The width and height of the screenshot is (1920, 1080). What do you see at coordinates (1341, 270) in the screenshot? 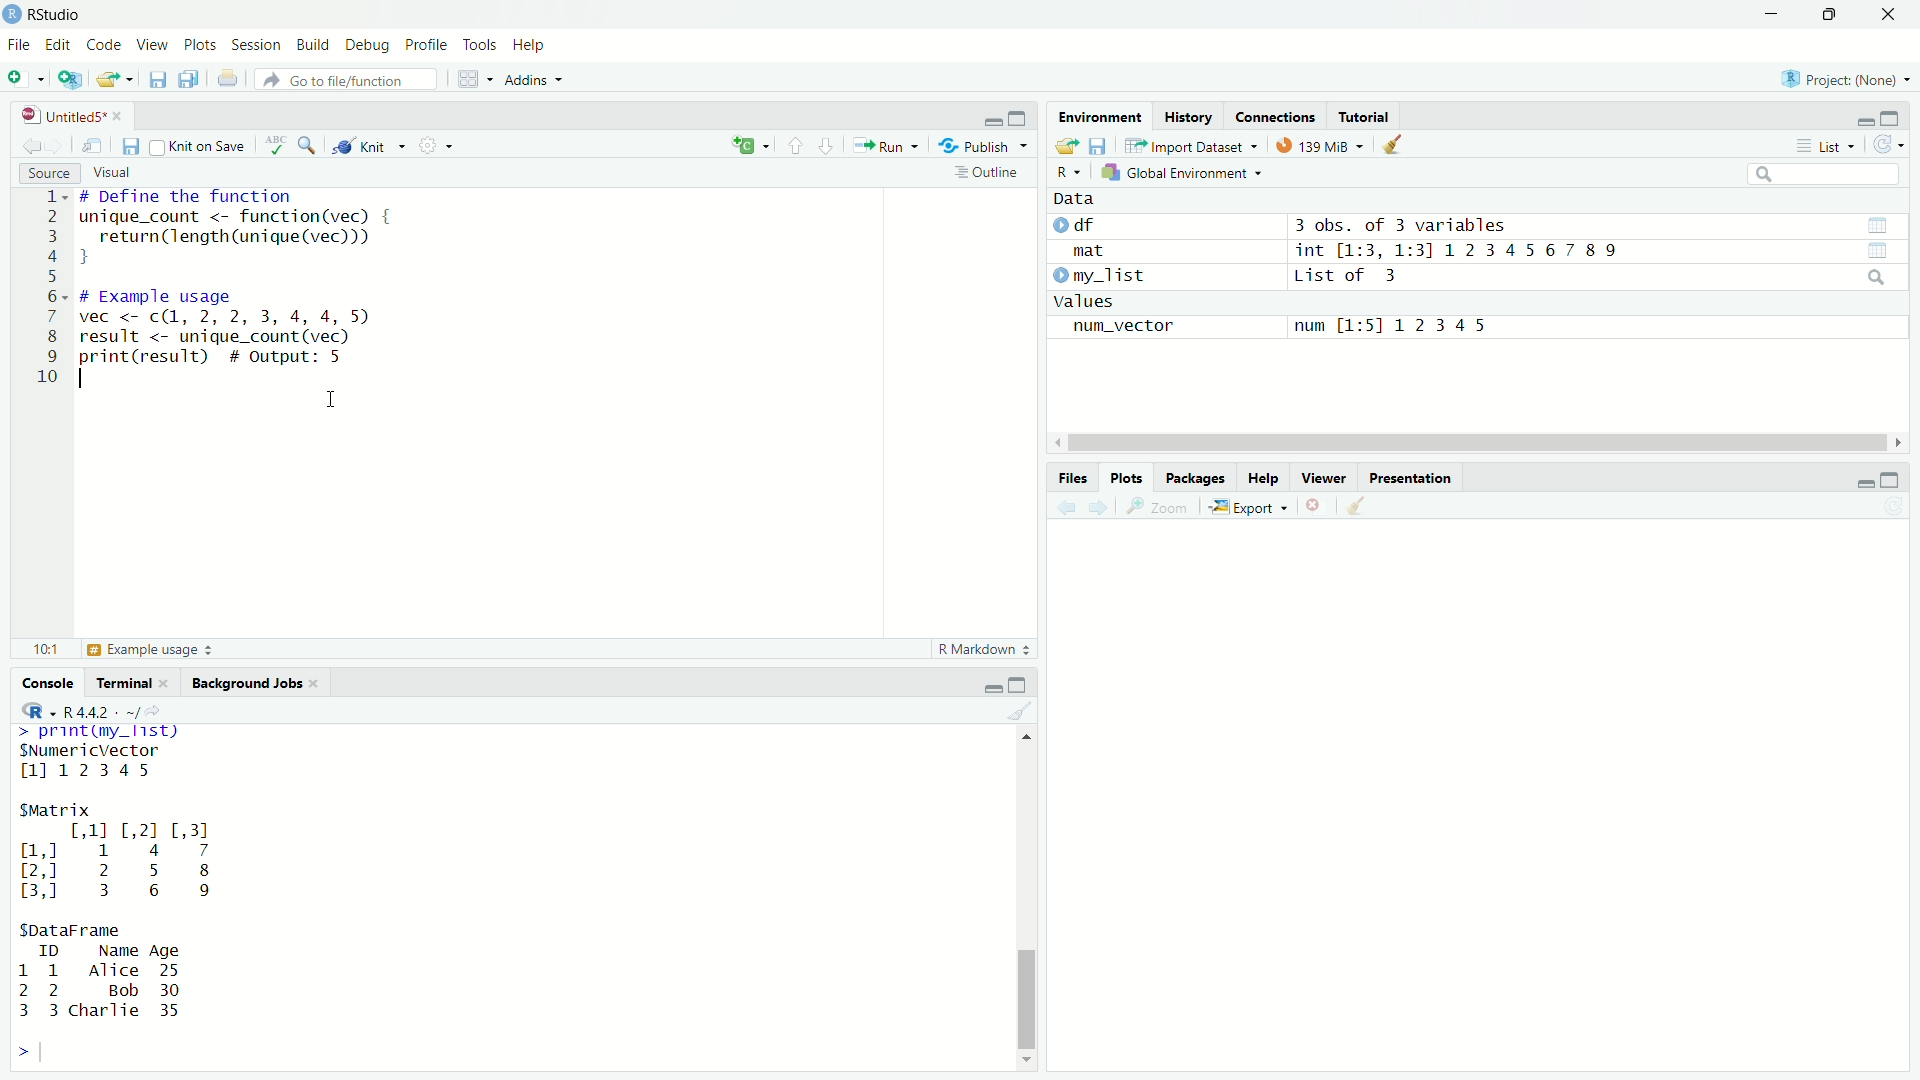
I see `Data df 3 obs. of 3 variablesmat int [1:3, 1:31 1234567 89 my_list List of 3valuesnum_vector num [1:51 12345` at bounding box center [1341, 270].